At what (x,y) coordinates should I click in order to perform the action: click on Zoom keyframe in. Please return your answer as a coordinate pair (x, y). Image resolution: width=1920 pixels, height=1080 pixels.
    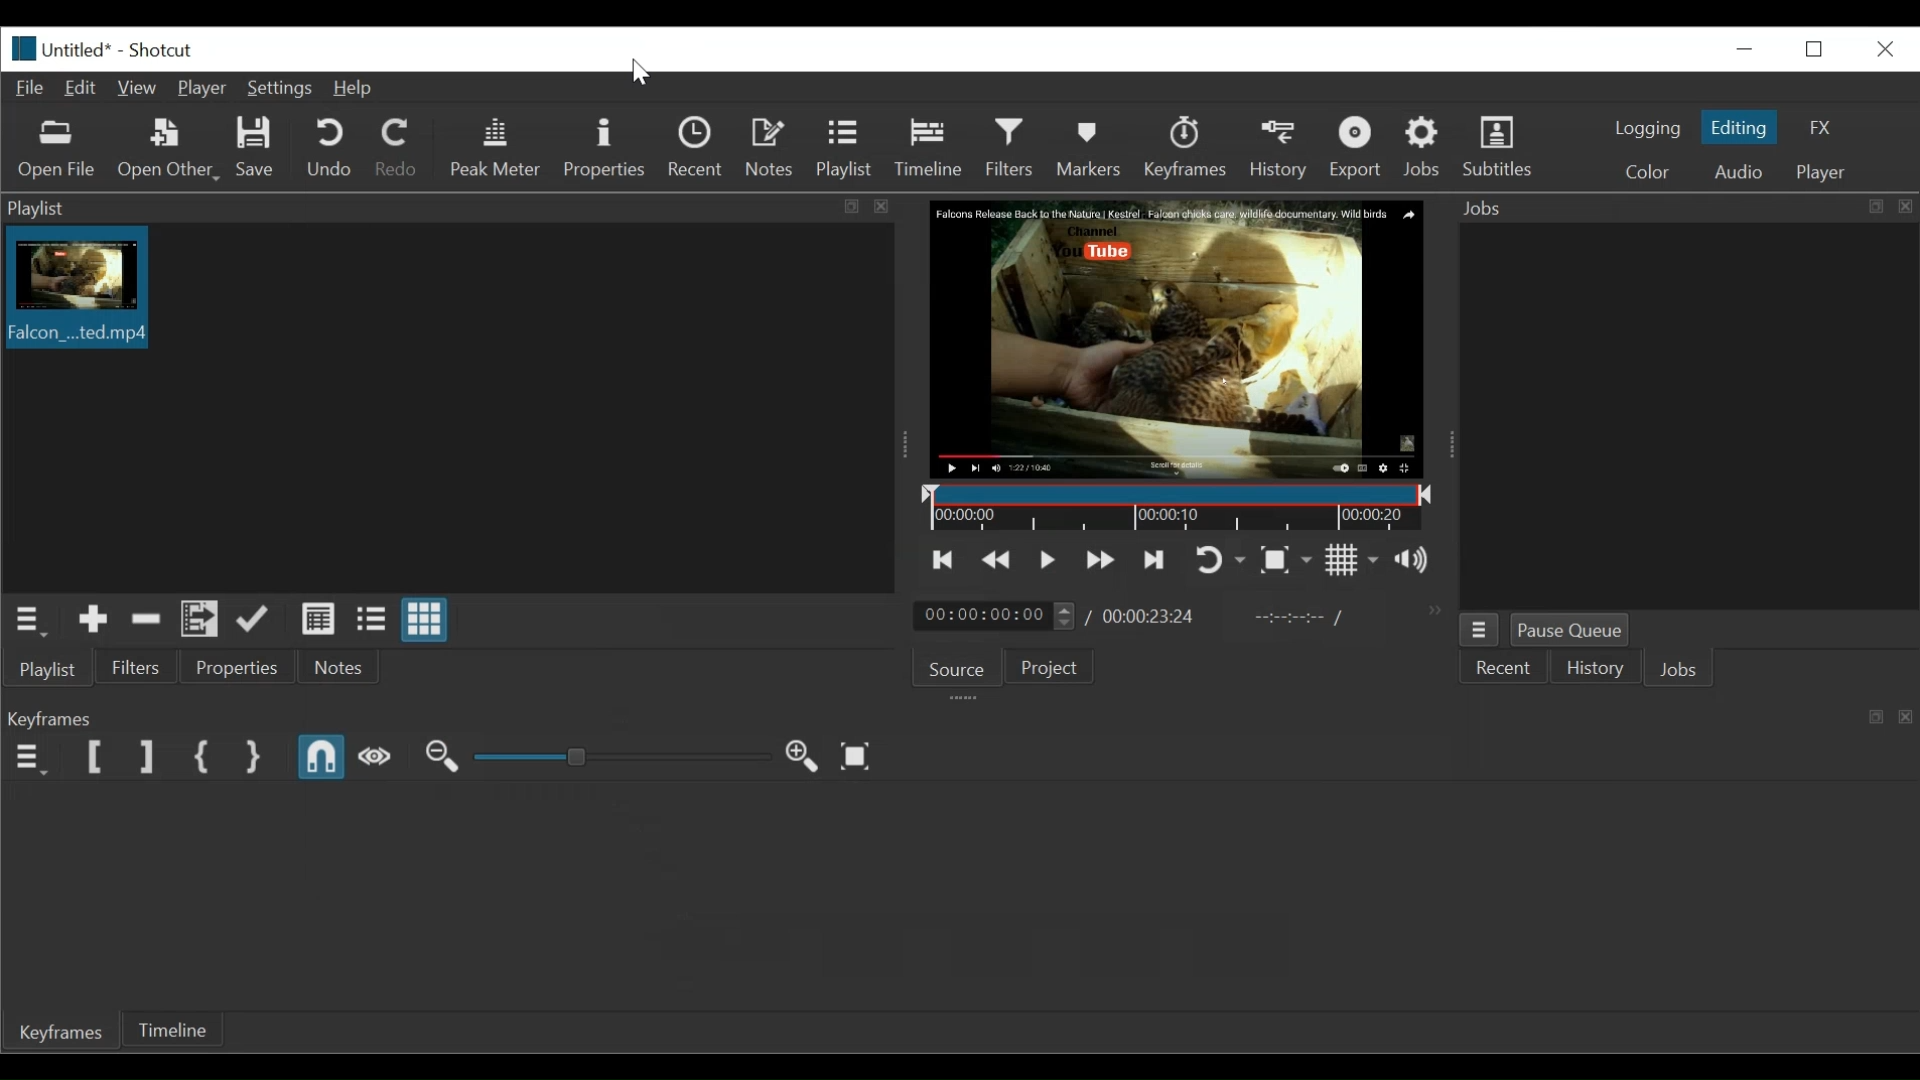
    Looking at the image, I should click on (806, 757).